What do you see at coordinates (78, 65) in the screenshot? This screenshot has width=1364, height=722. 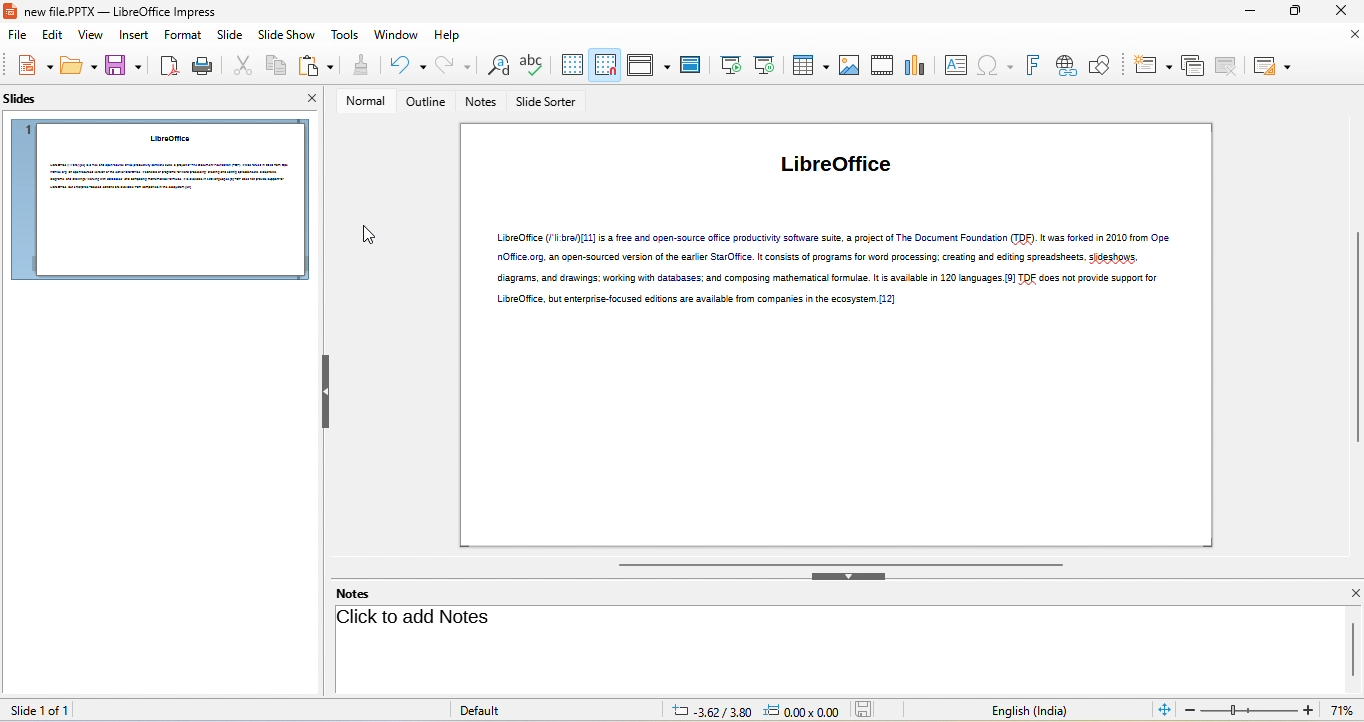 I see `open` at bounding box center [78, 65].